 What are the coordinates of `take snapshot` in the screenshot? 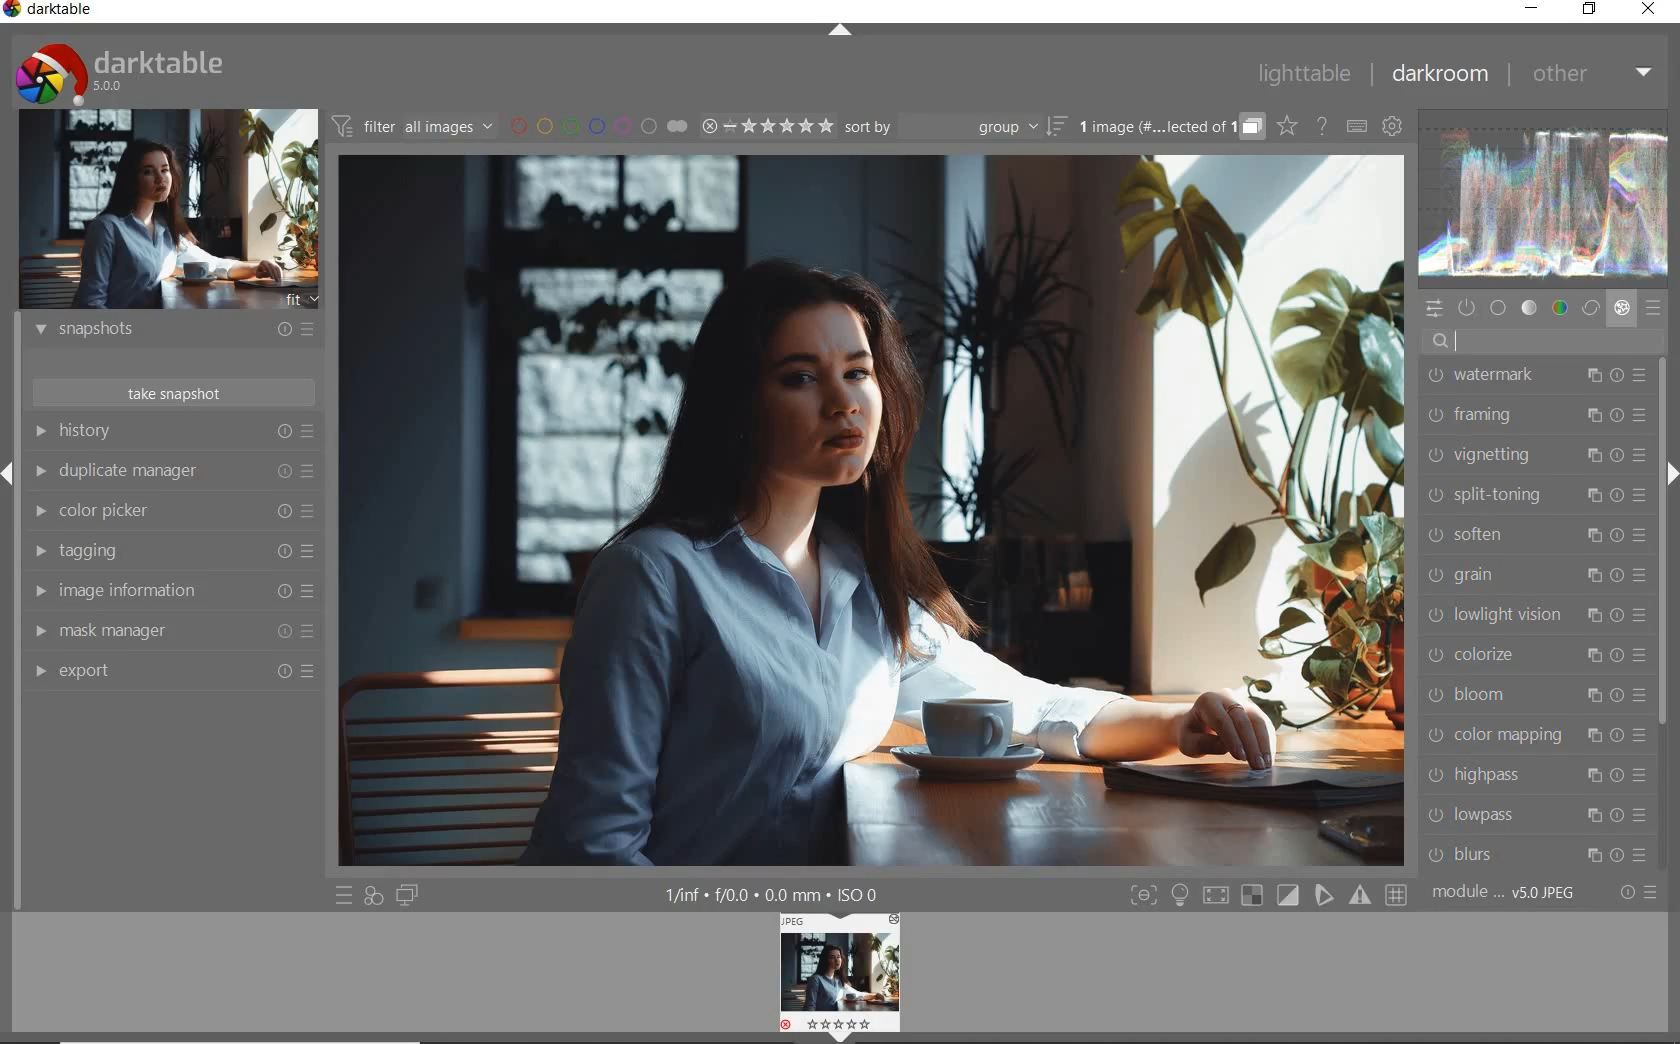 It's located at (172, 392).